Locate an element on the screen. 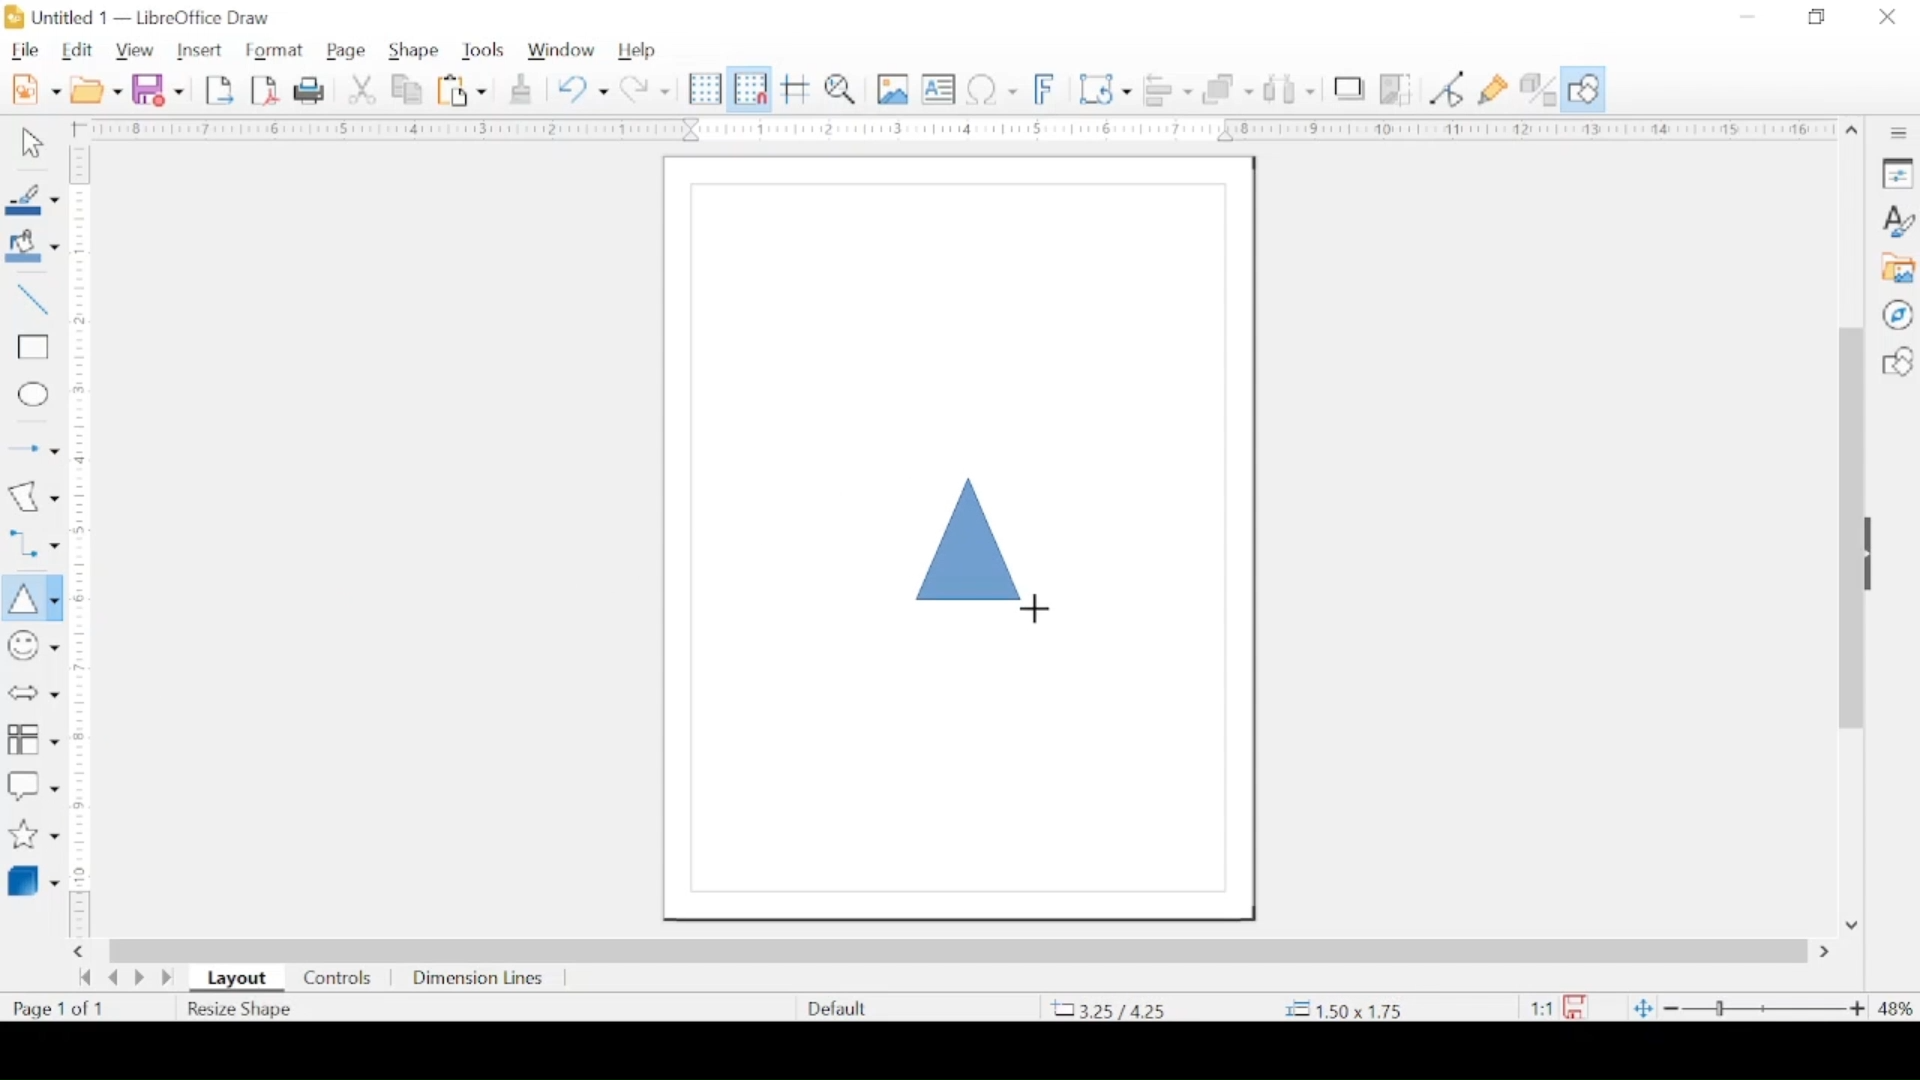 Image resolution: width=1920 pixels, height=1080 pixels. flowchart is located at coordinates (33, 737).